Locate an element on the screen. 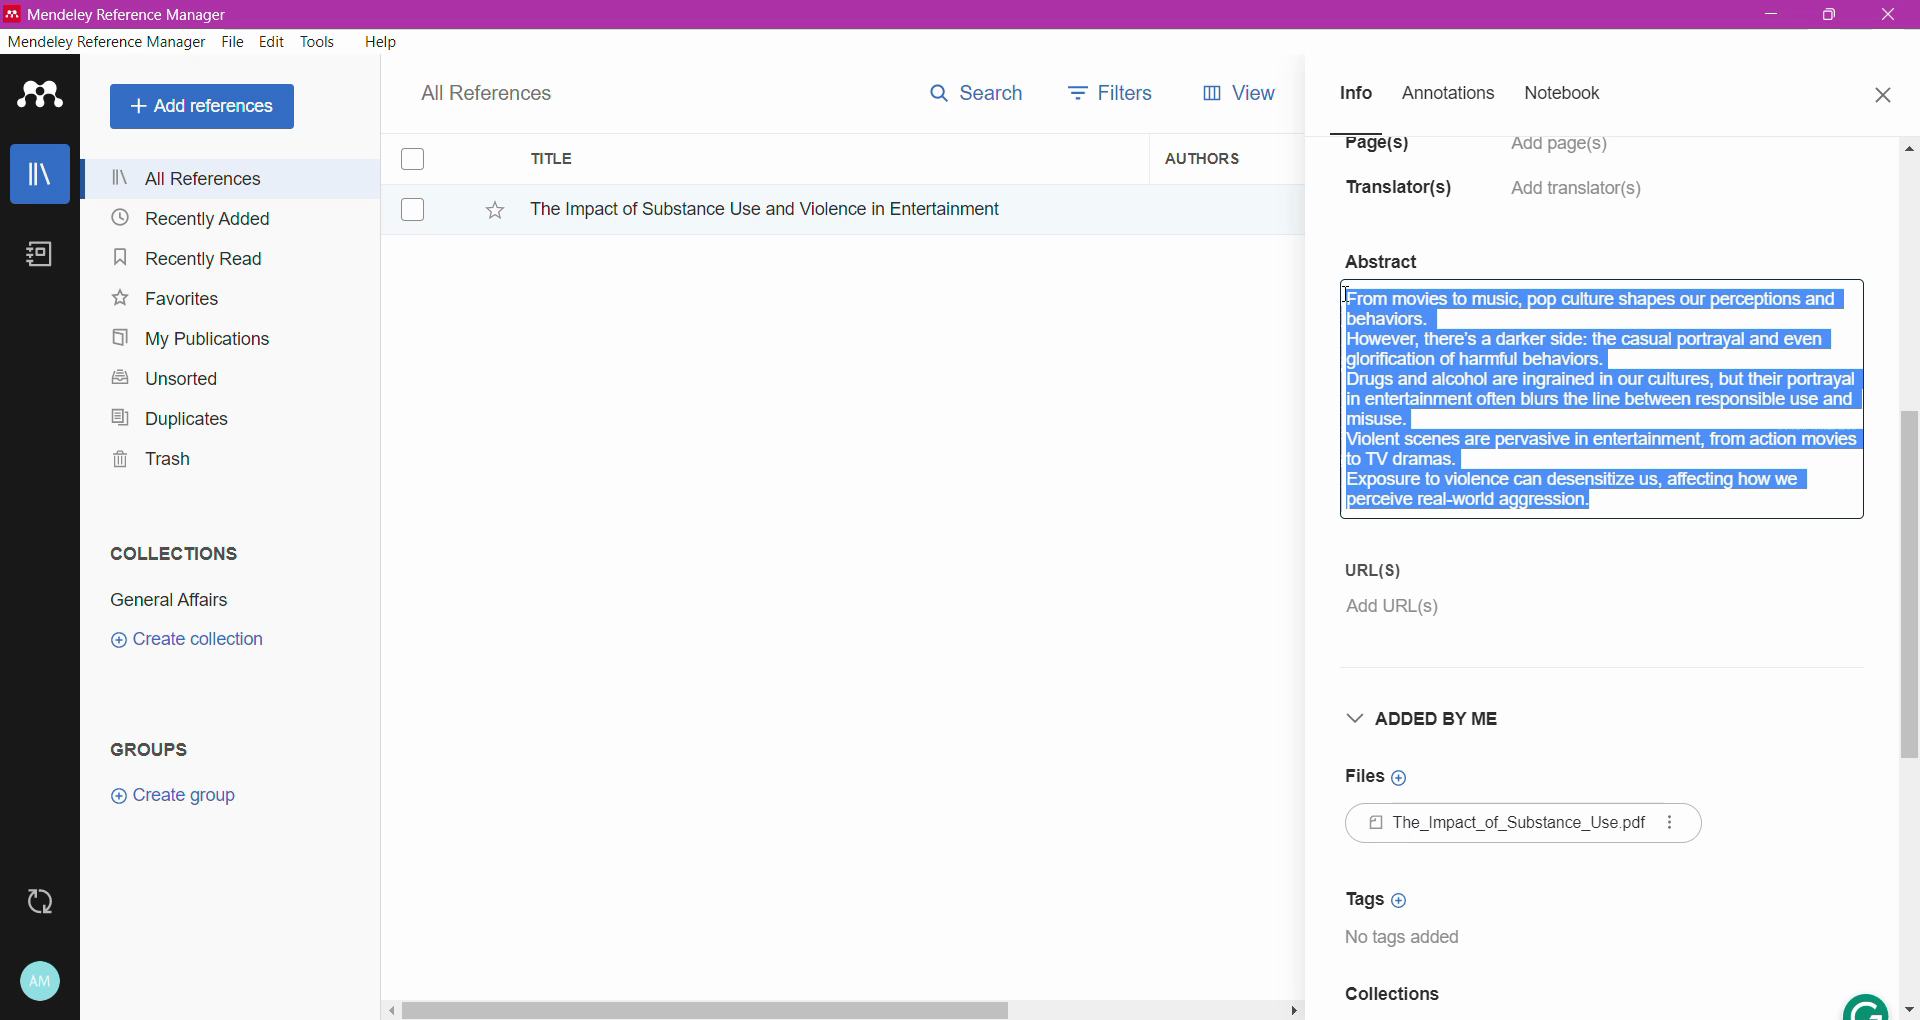 Image resolution: width=1920 pixels, height=1020 pixels. Available File is located at coordinates (1528, 825).